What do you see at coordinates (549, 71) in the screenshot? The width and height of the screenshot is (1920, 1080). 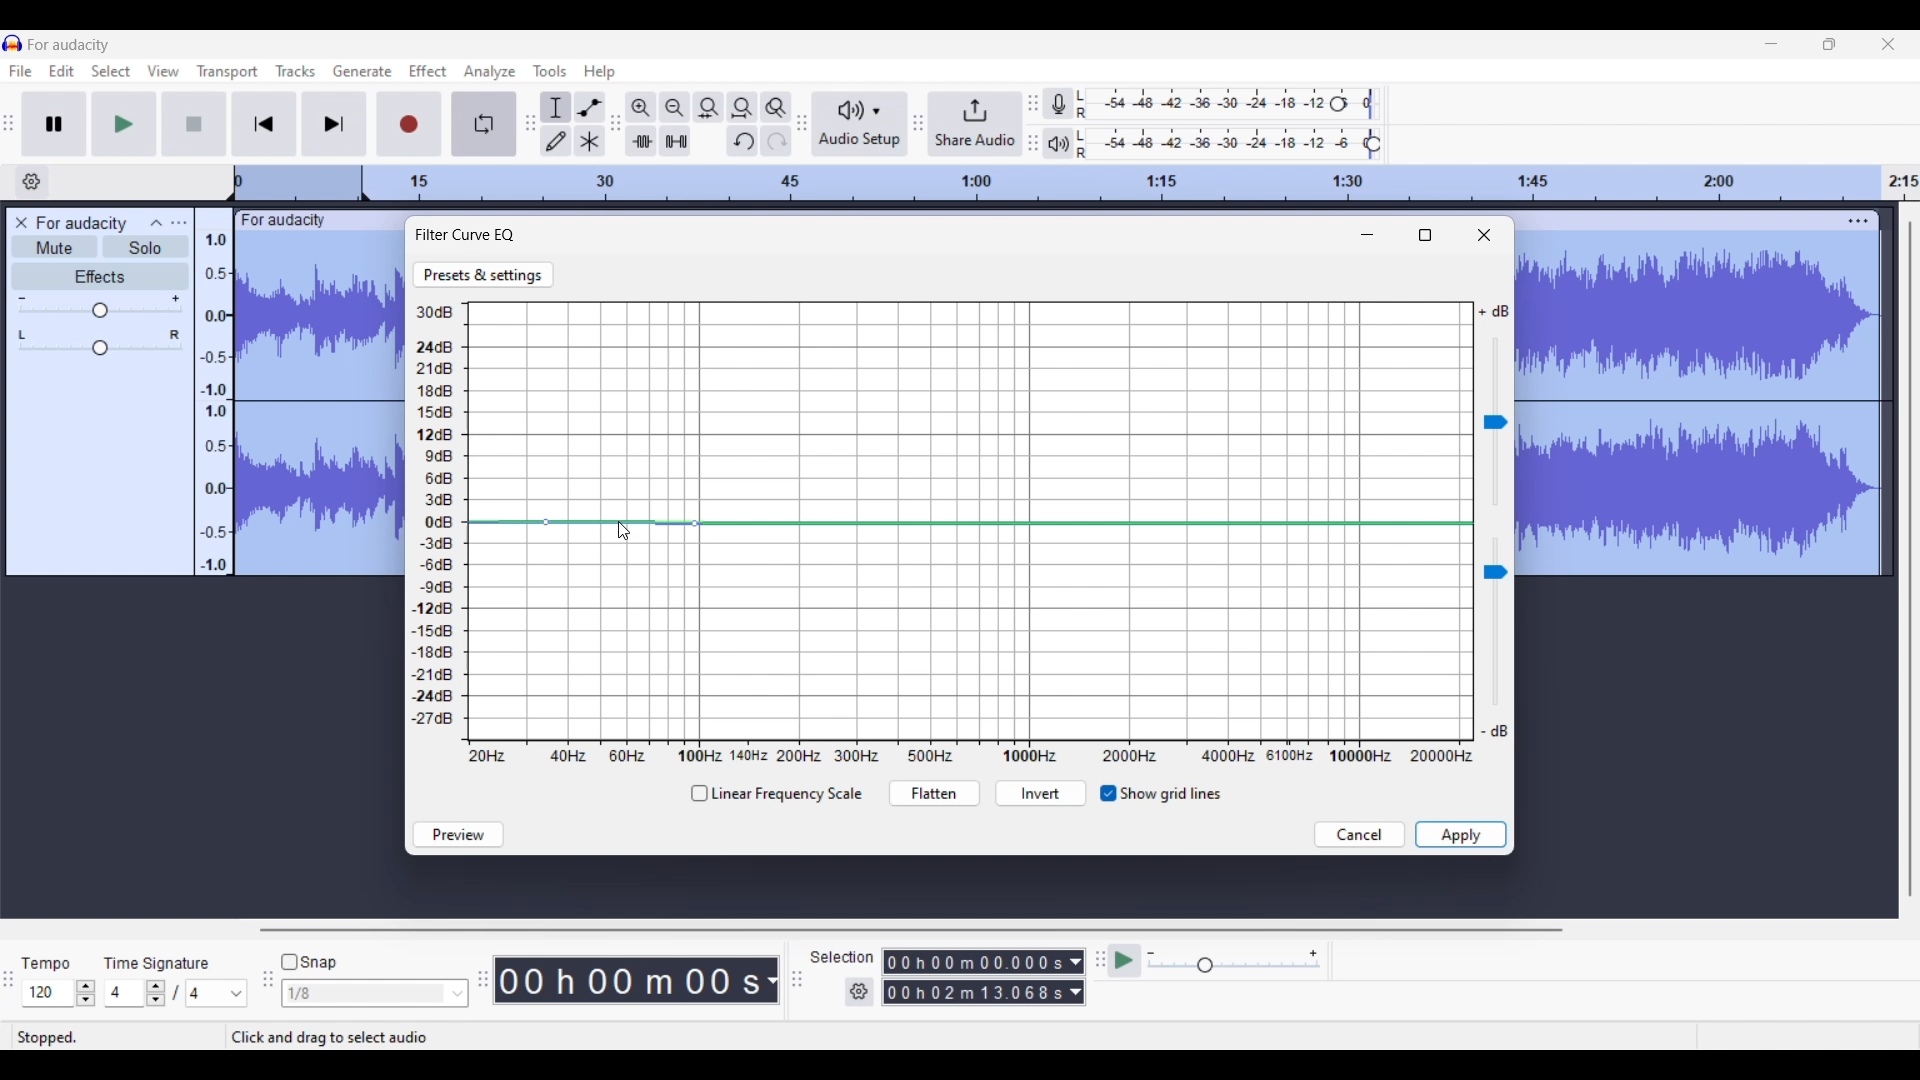 I see `Tools menu` at bounding box center [549, 71].